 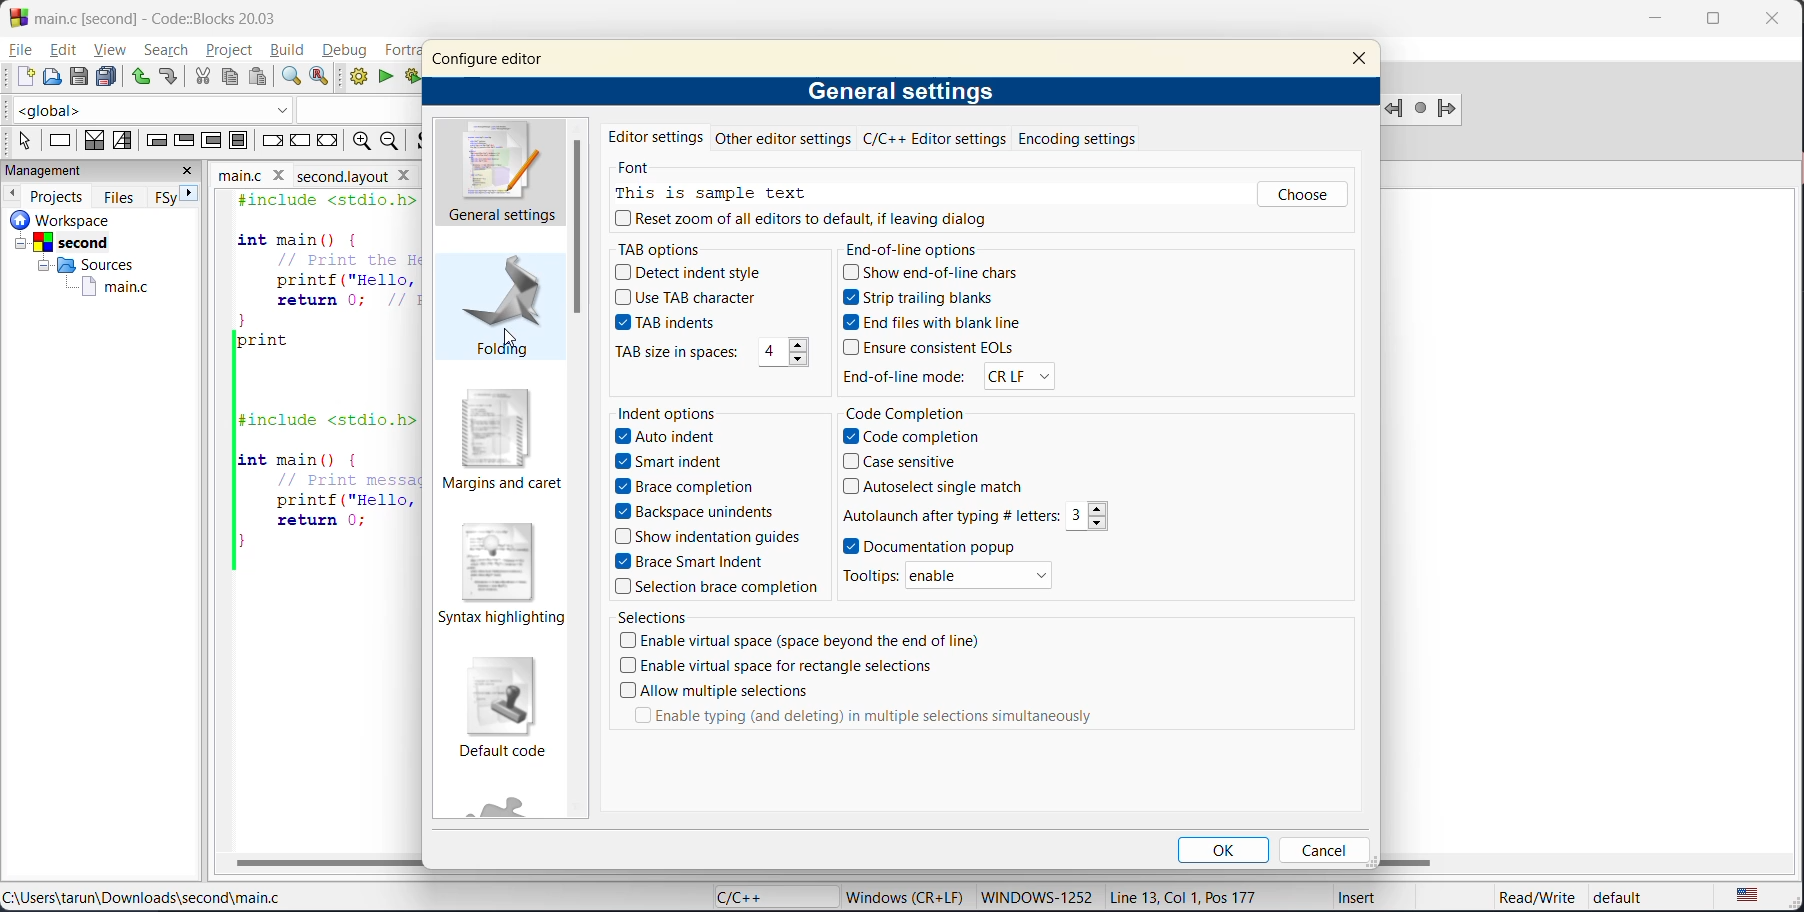 I want to click on Autoselect, so click(x=934, y=486).